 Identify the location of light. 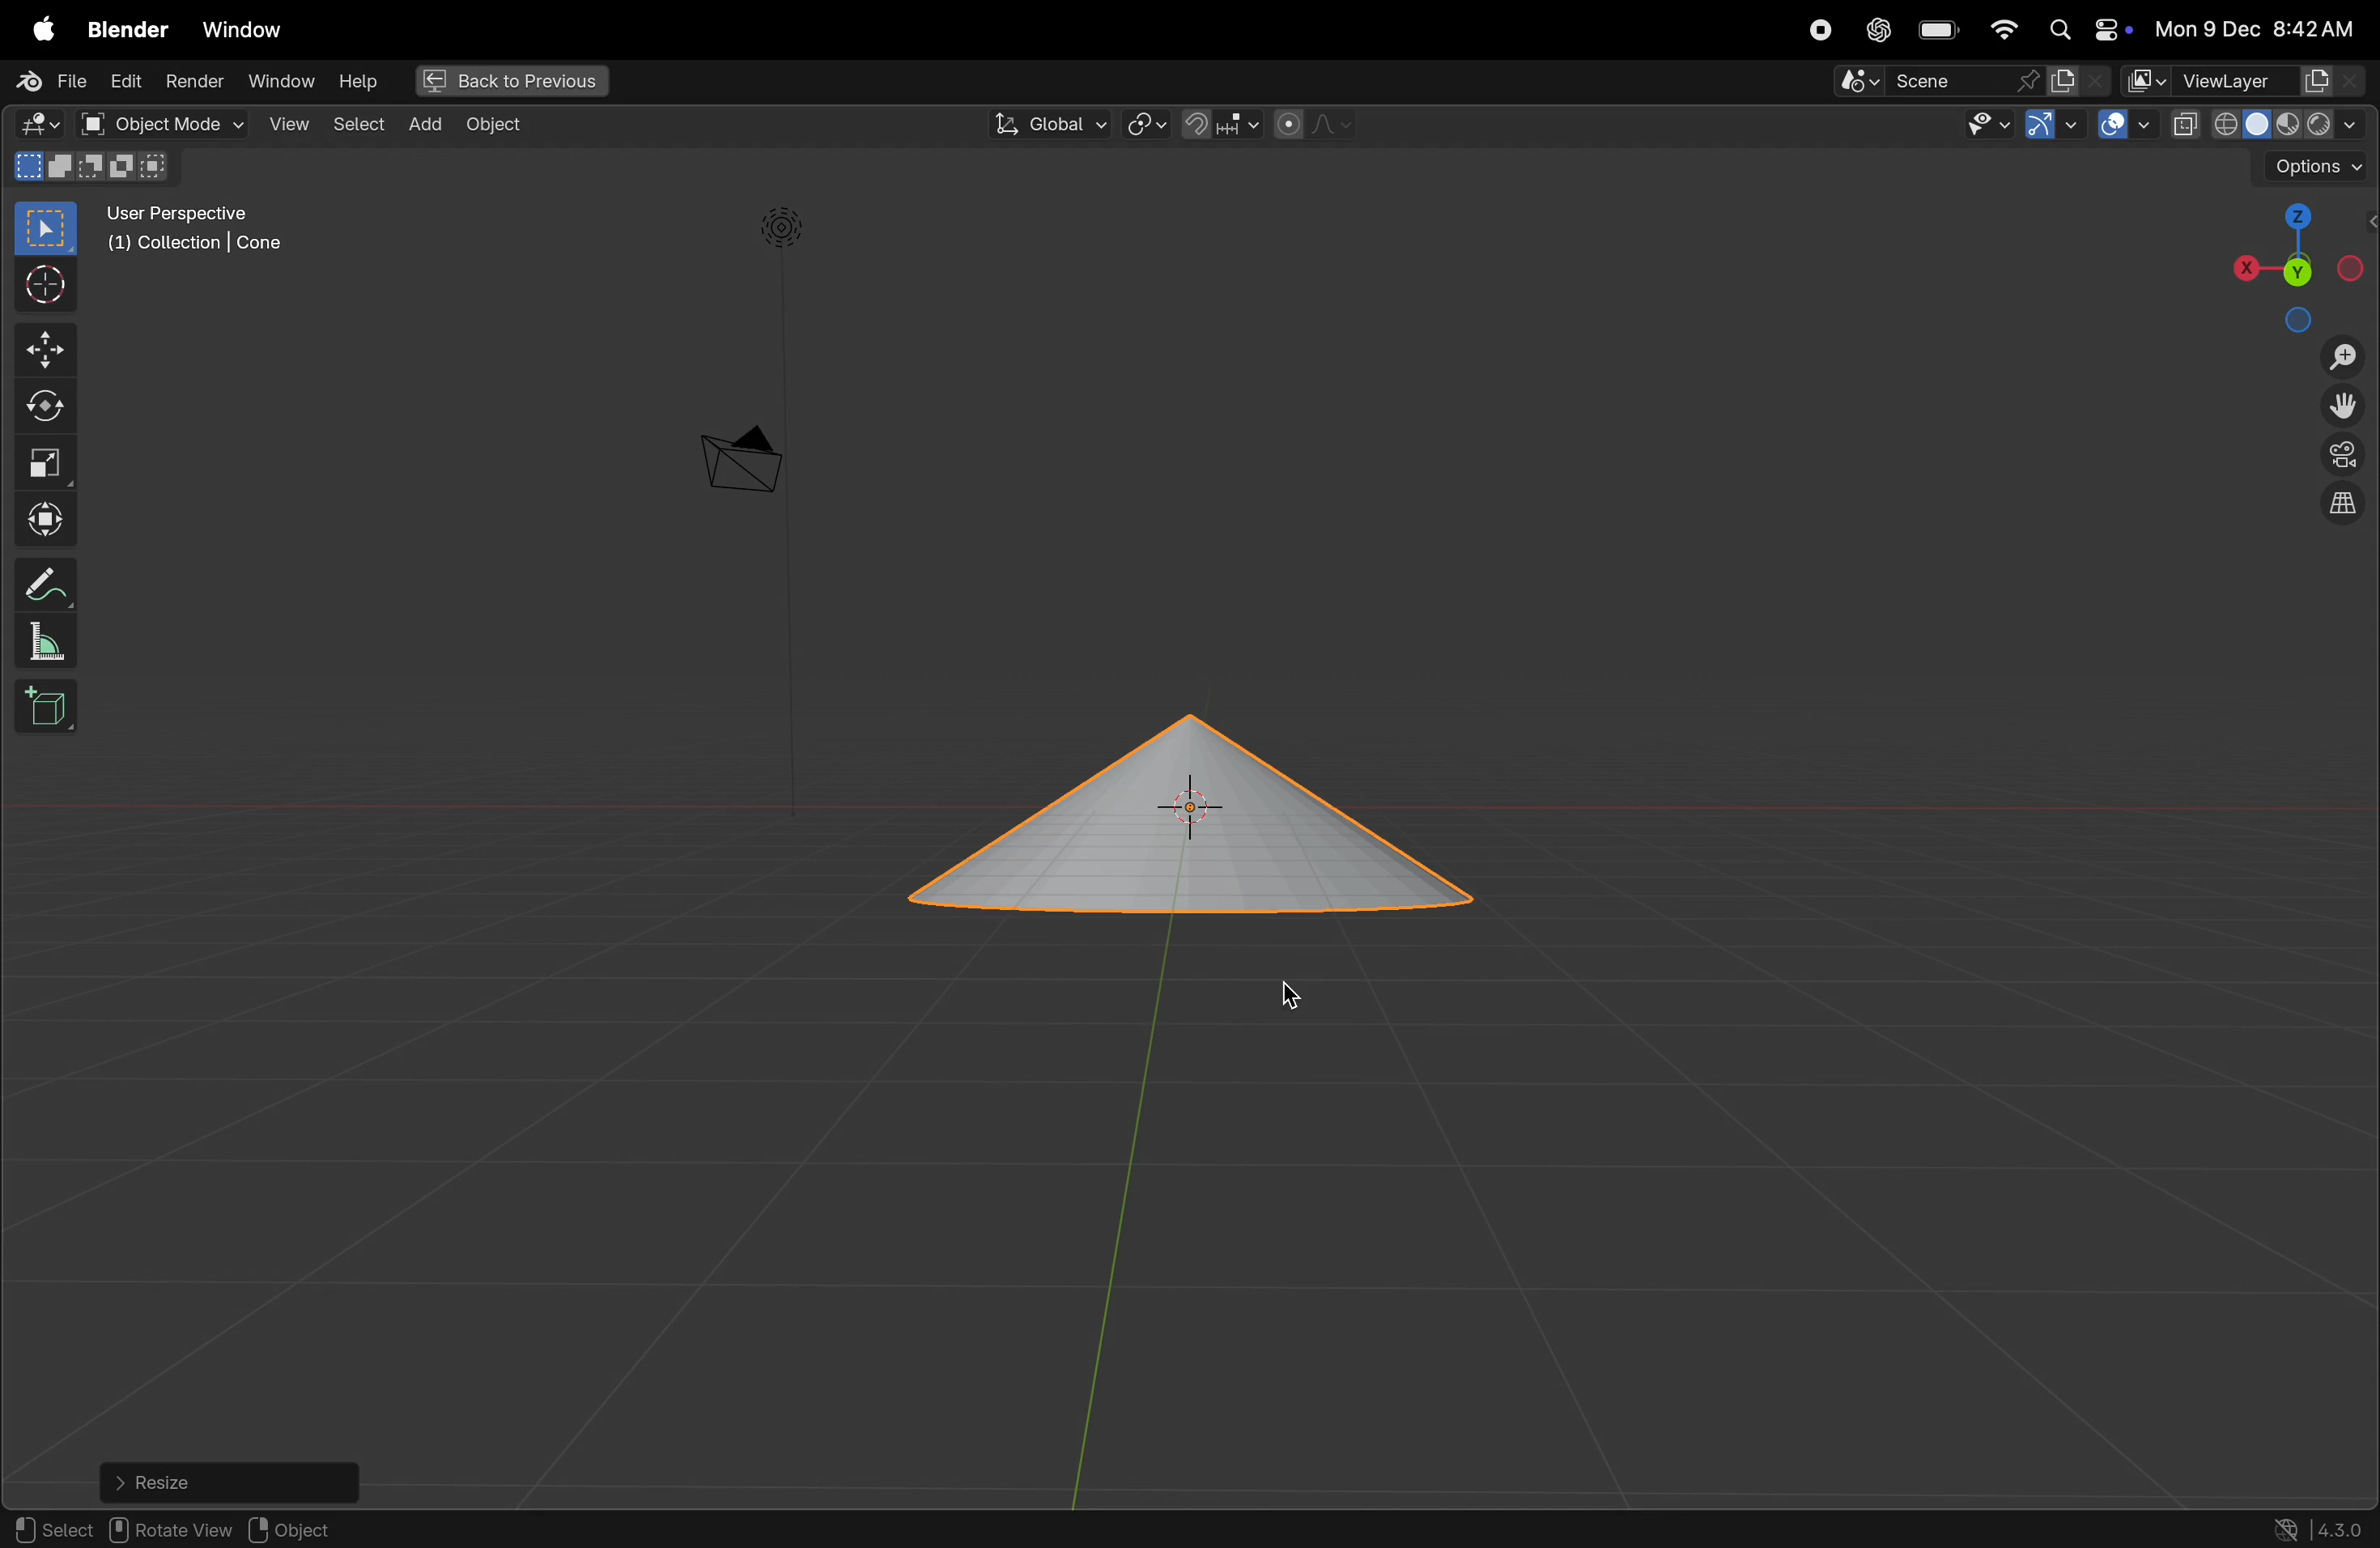
(786, 228).